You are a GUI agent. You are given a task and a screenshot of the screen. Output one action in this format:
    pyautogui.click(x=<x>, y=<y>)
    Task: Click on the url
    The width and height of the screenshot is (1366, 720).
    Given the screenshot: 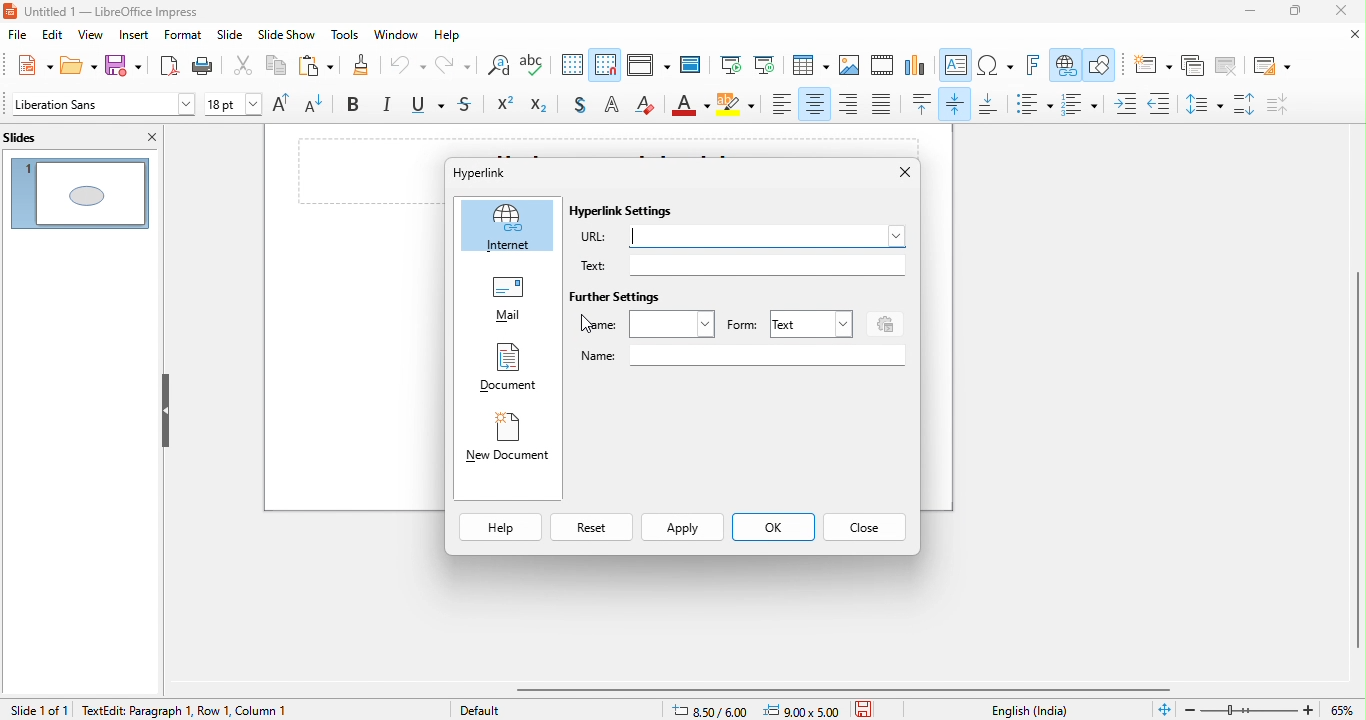 What is the action you would take?
    pyautogui.click(x=744, y=238)
    